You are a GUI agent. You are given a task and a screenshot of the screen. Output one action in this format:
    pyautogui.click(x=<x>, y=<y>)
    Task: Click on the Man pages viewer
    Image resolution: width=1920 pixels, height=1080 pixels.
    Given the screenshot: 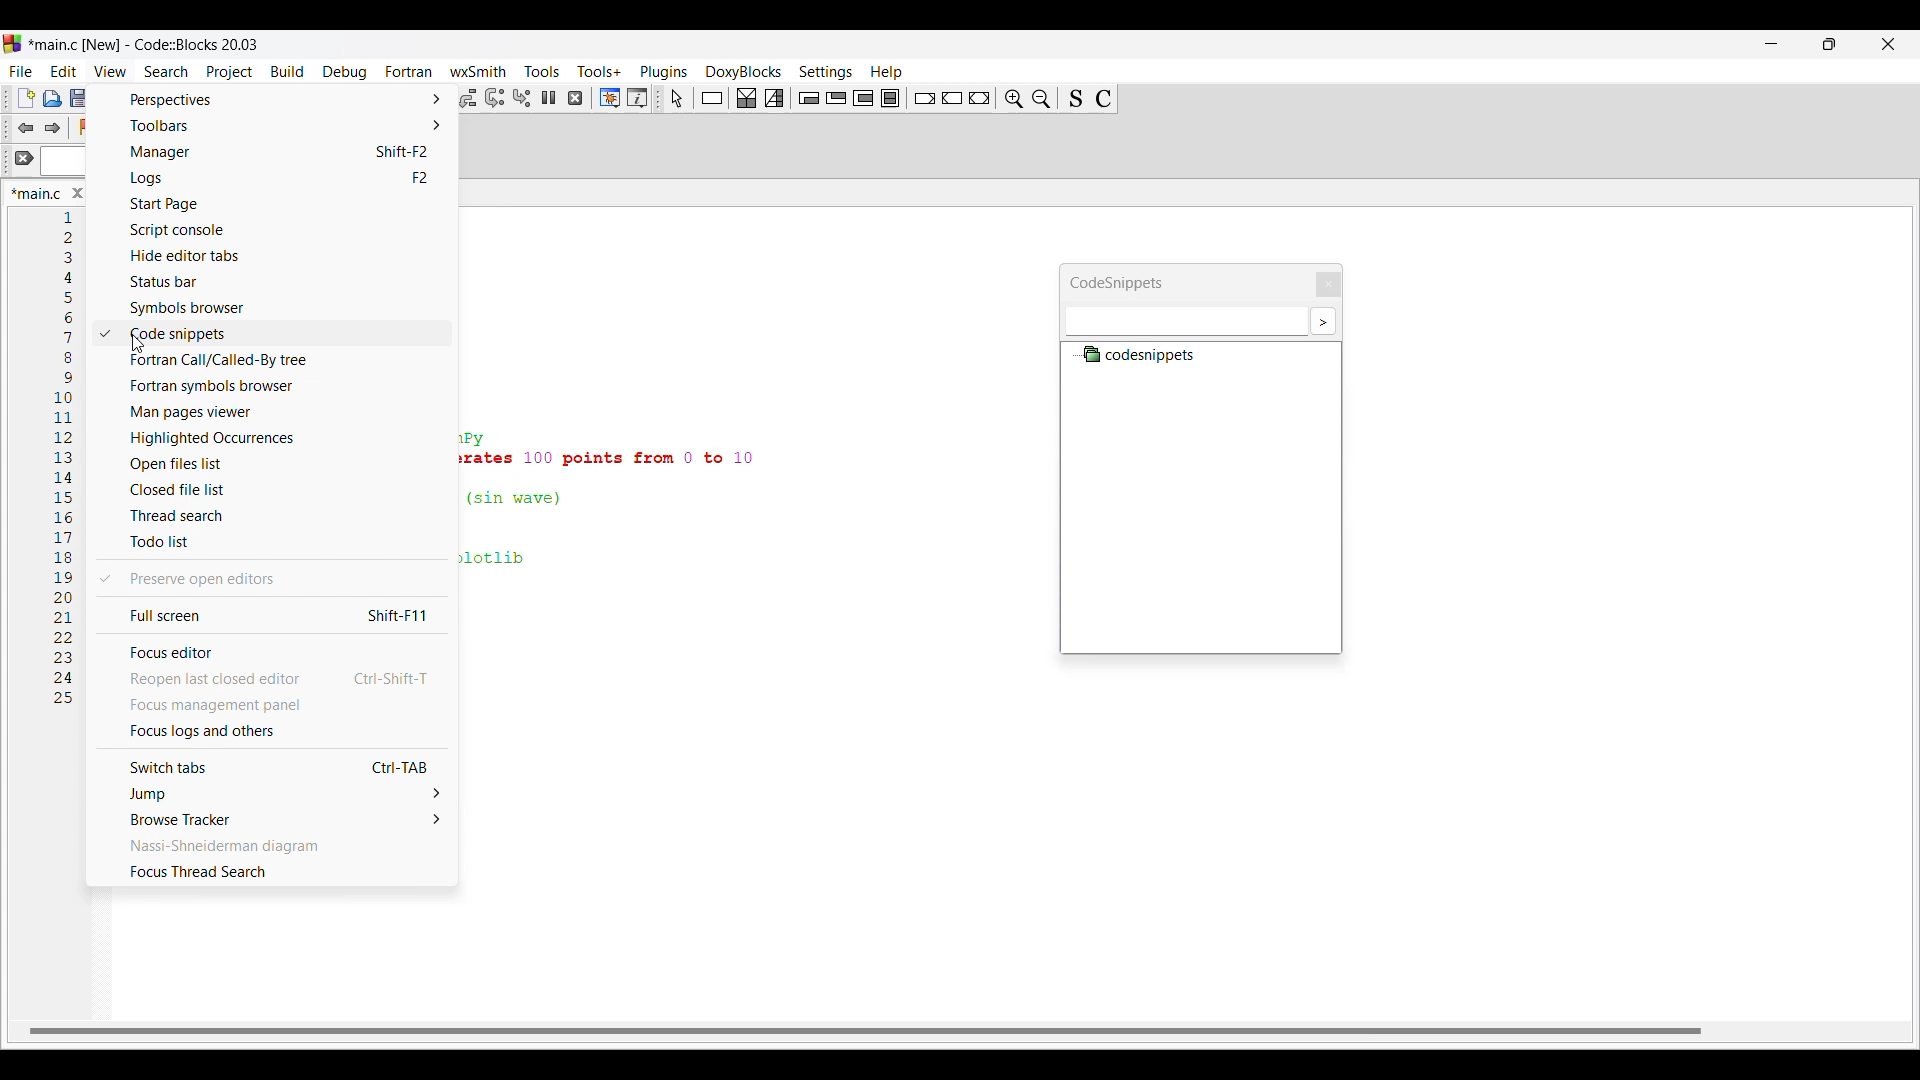 What is the action you would take?
    pyautogui.click(x=283, y=413)
    